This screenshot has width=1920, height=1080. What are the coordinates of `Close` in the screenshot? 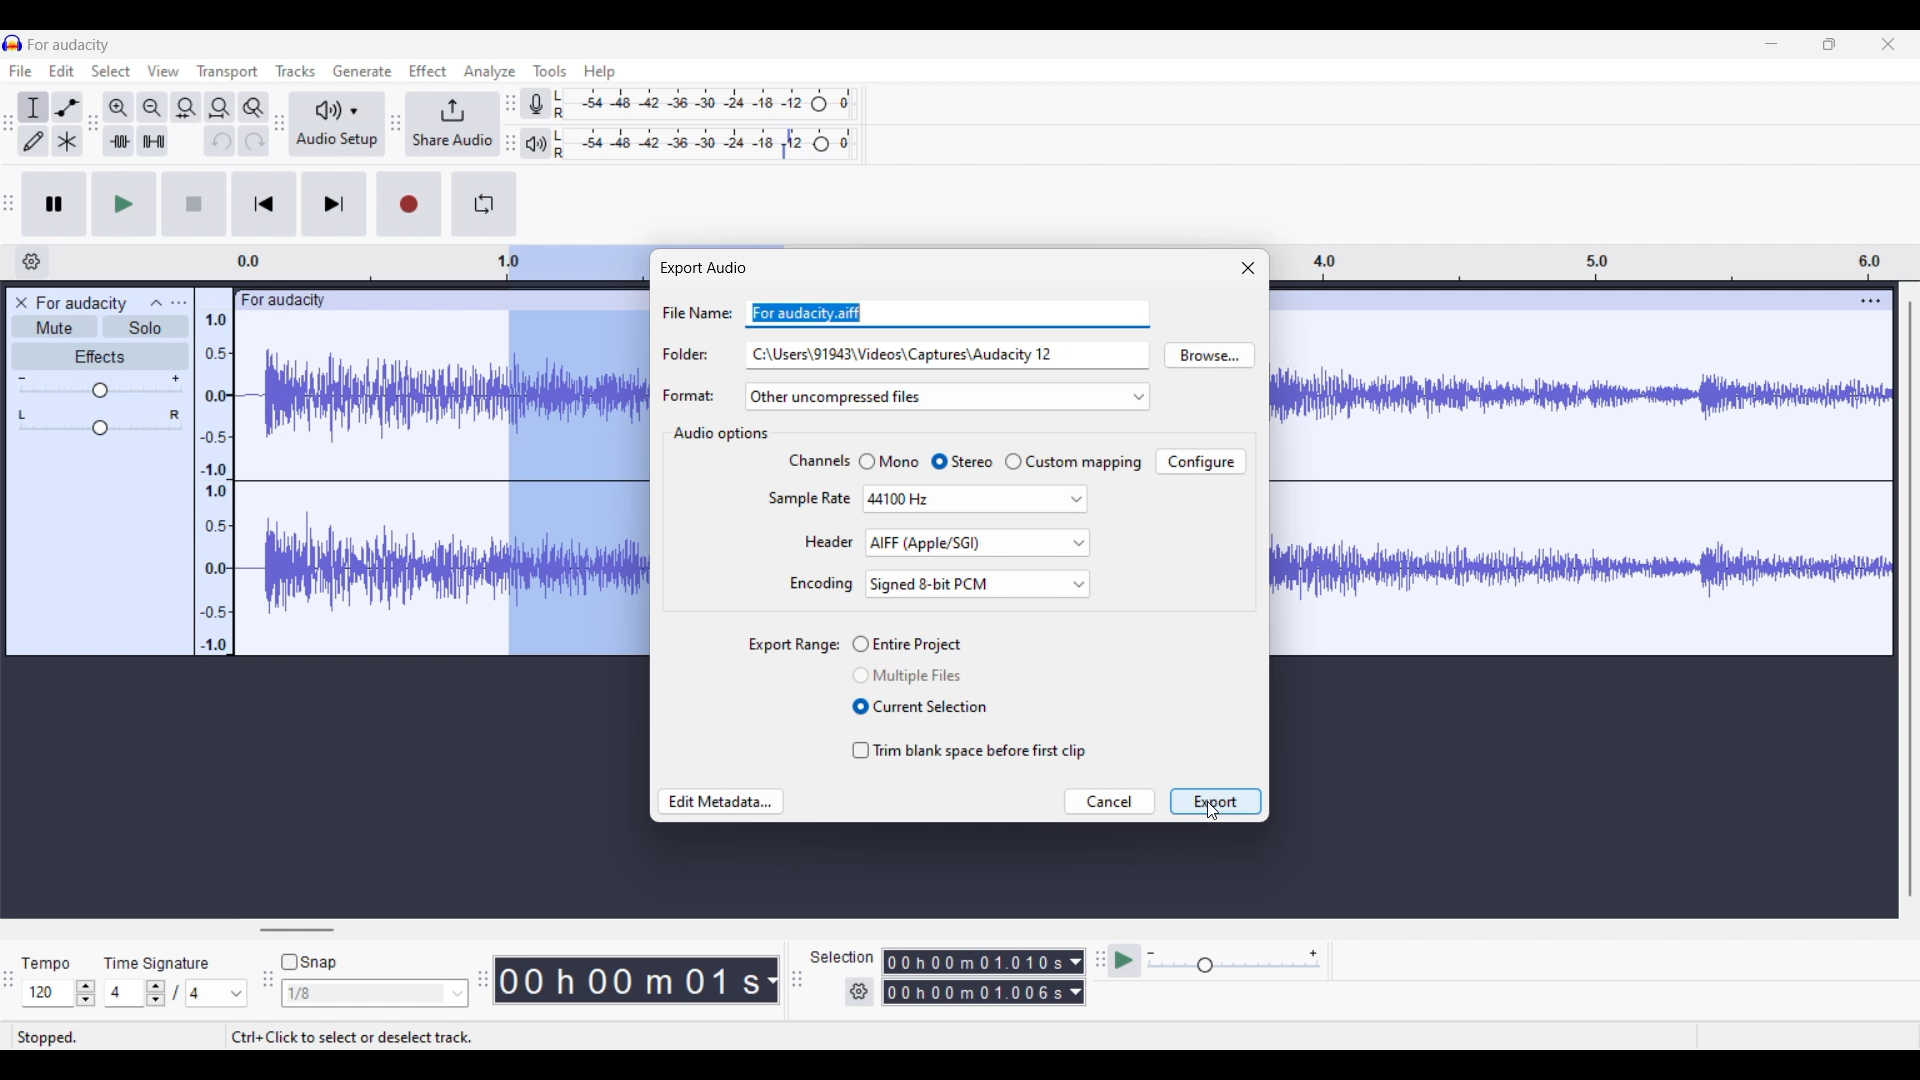 It's located at (1248, 267).